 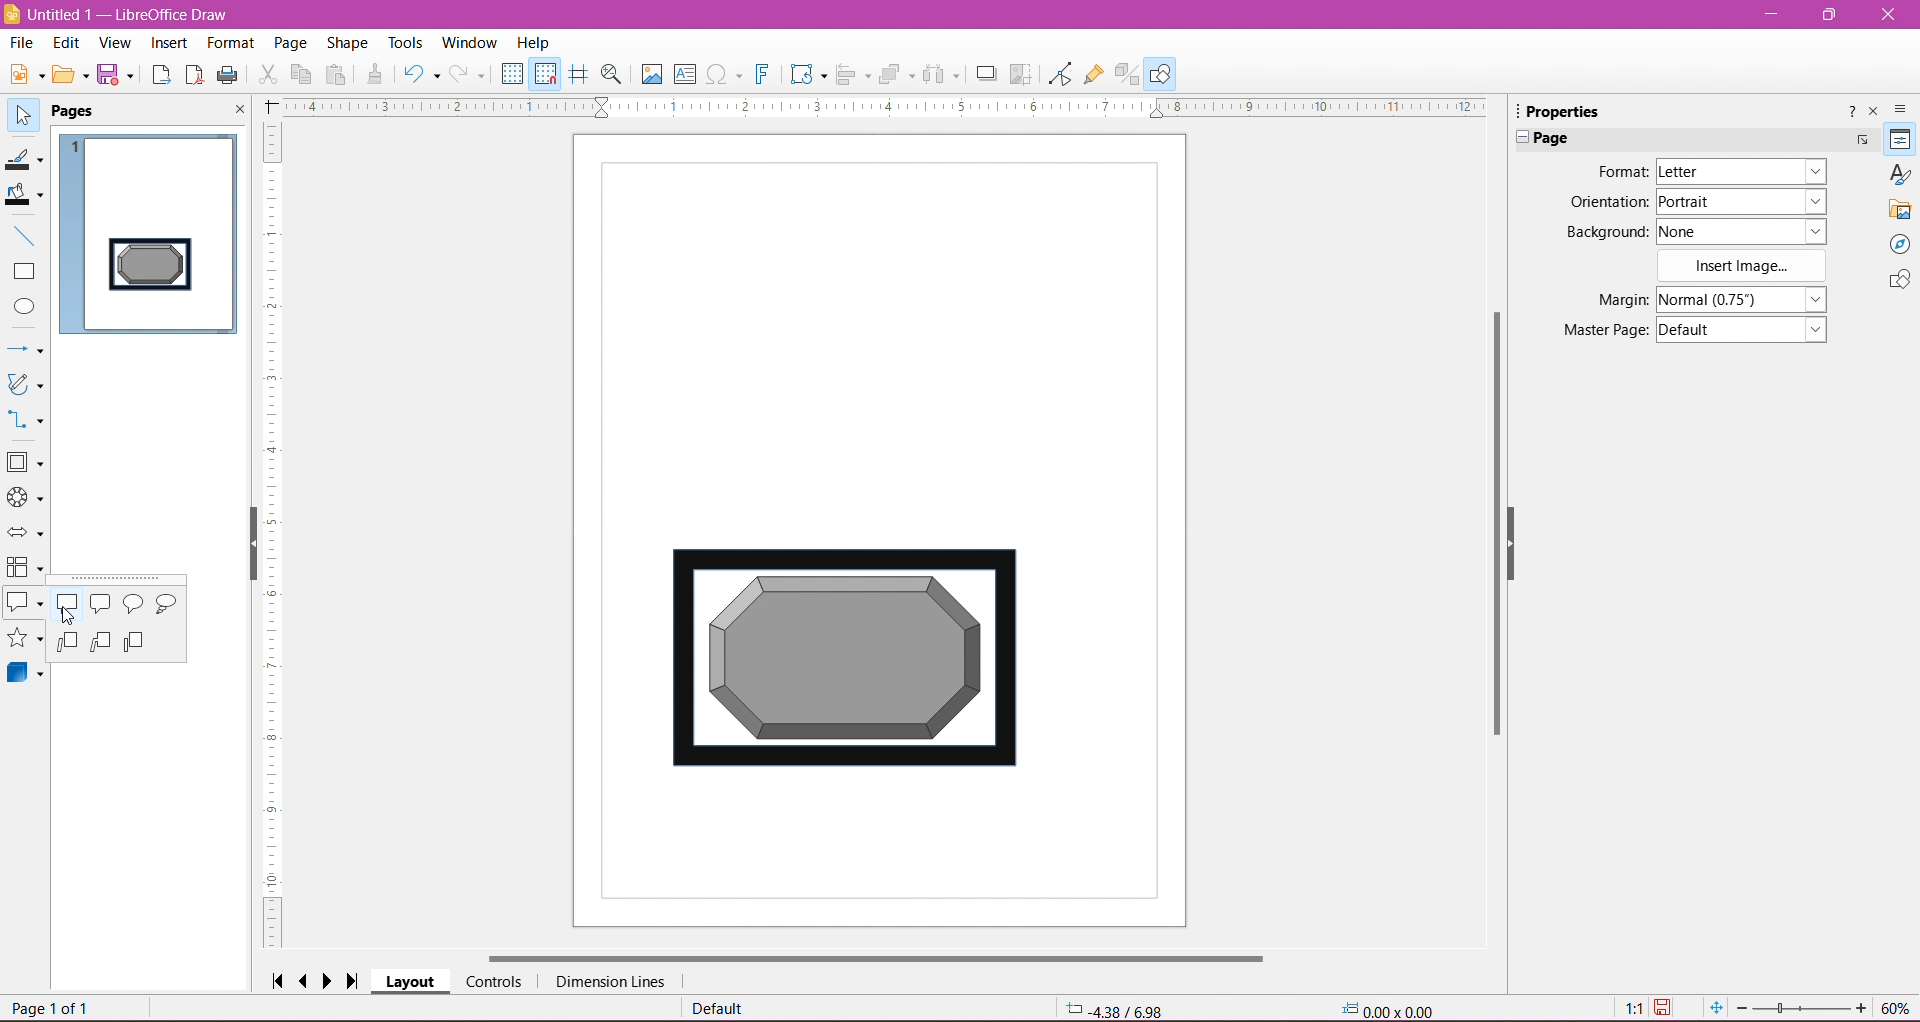 What do you see at coordinates (26, 676) in the screenshot?
I see `3D Objects` at bounding box center [26, 676].